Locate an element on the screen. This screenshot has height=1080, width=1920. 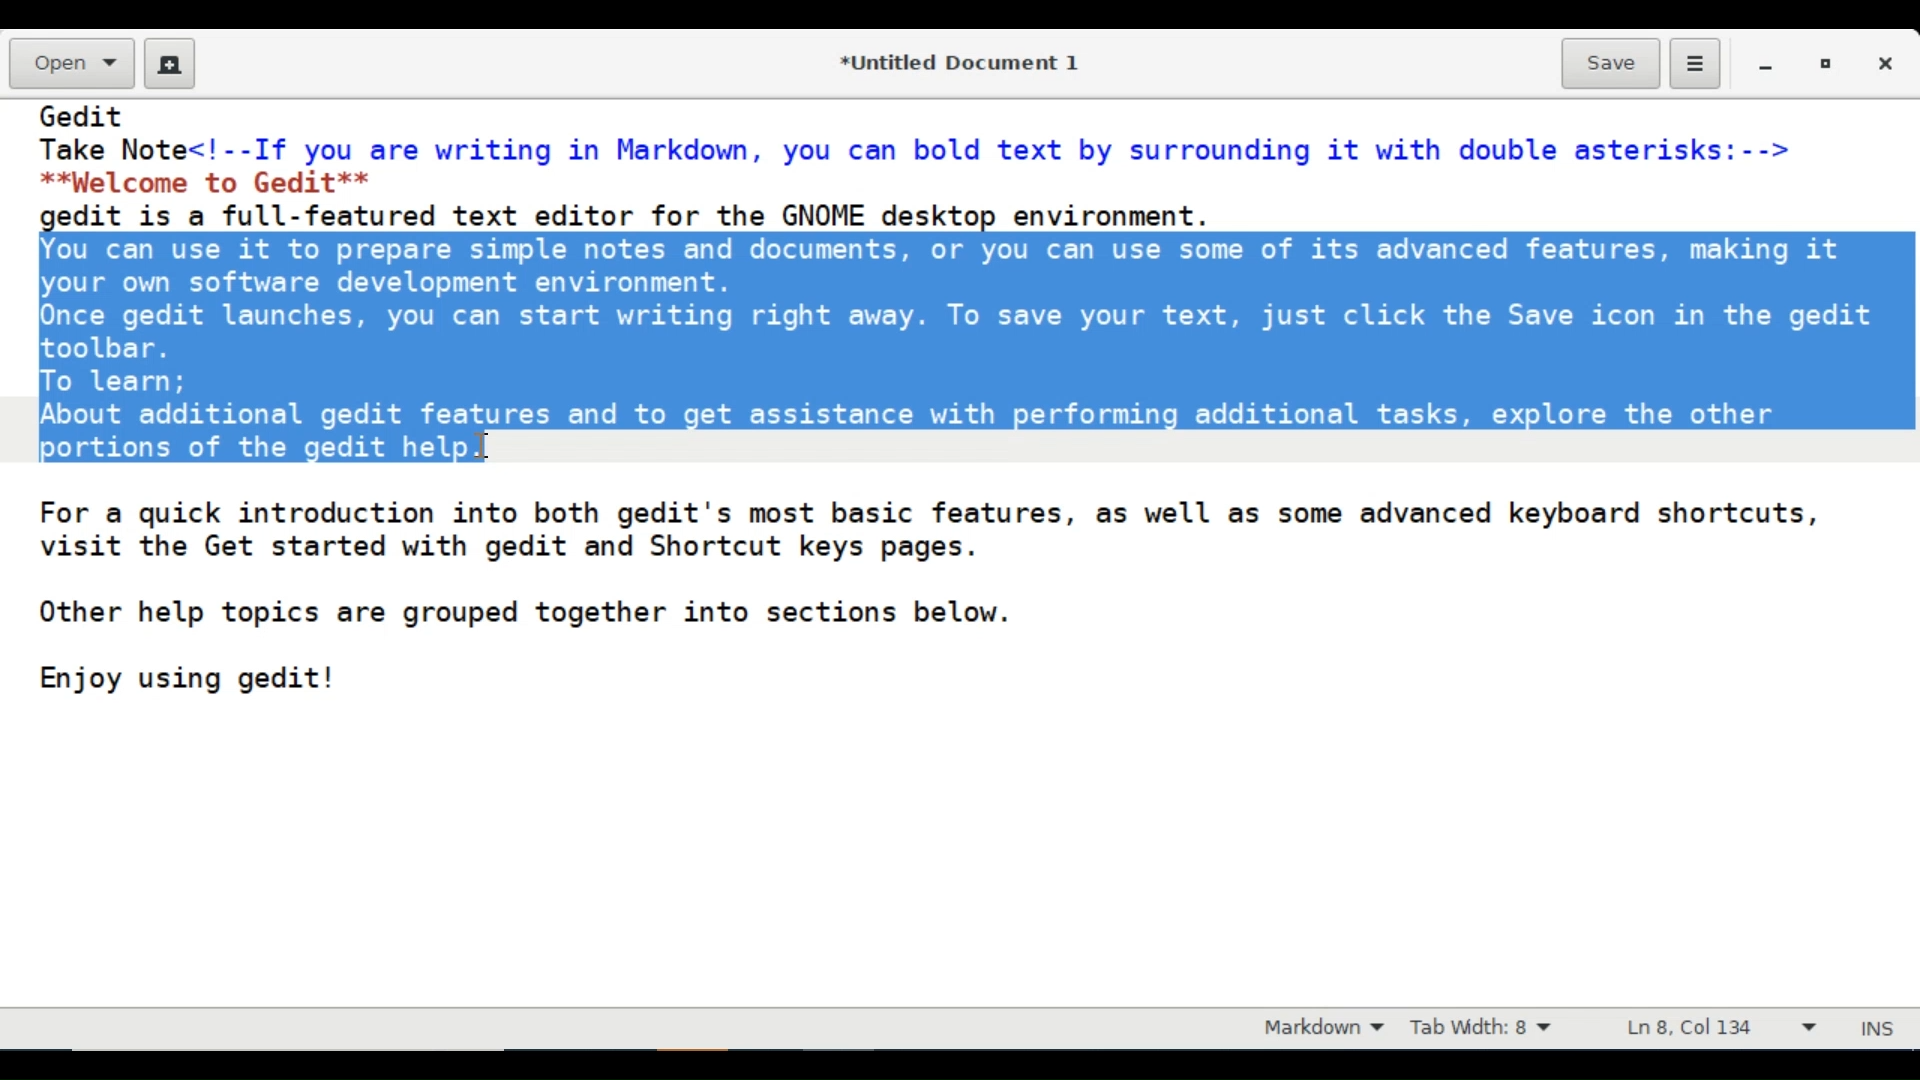
Line & Column Preference is located at coordinates (1721, 1032).